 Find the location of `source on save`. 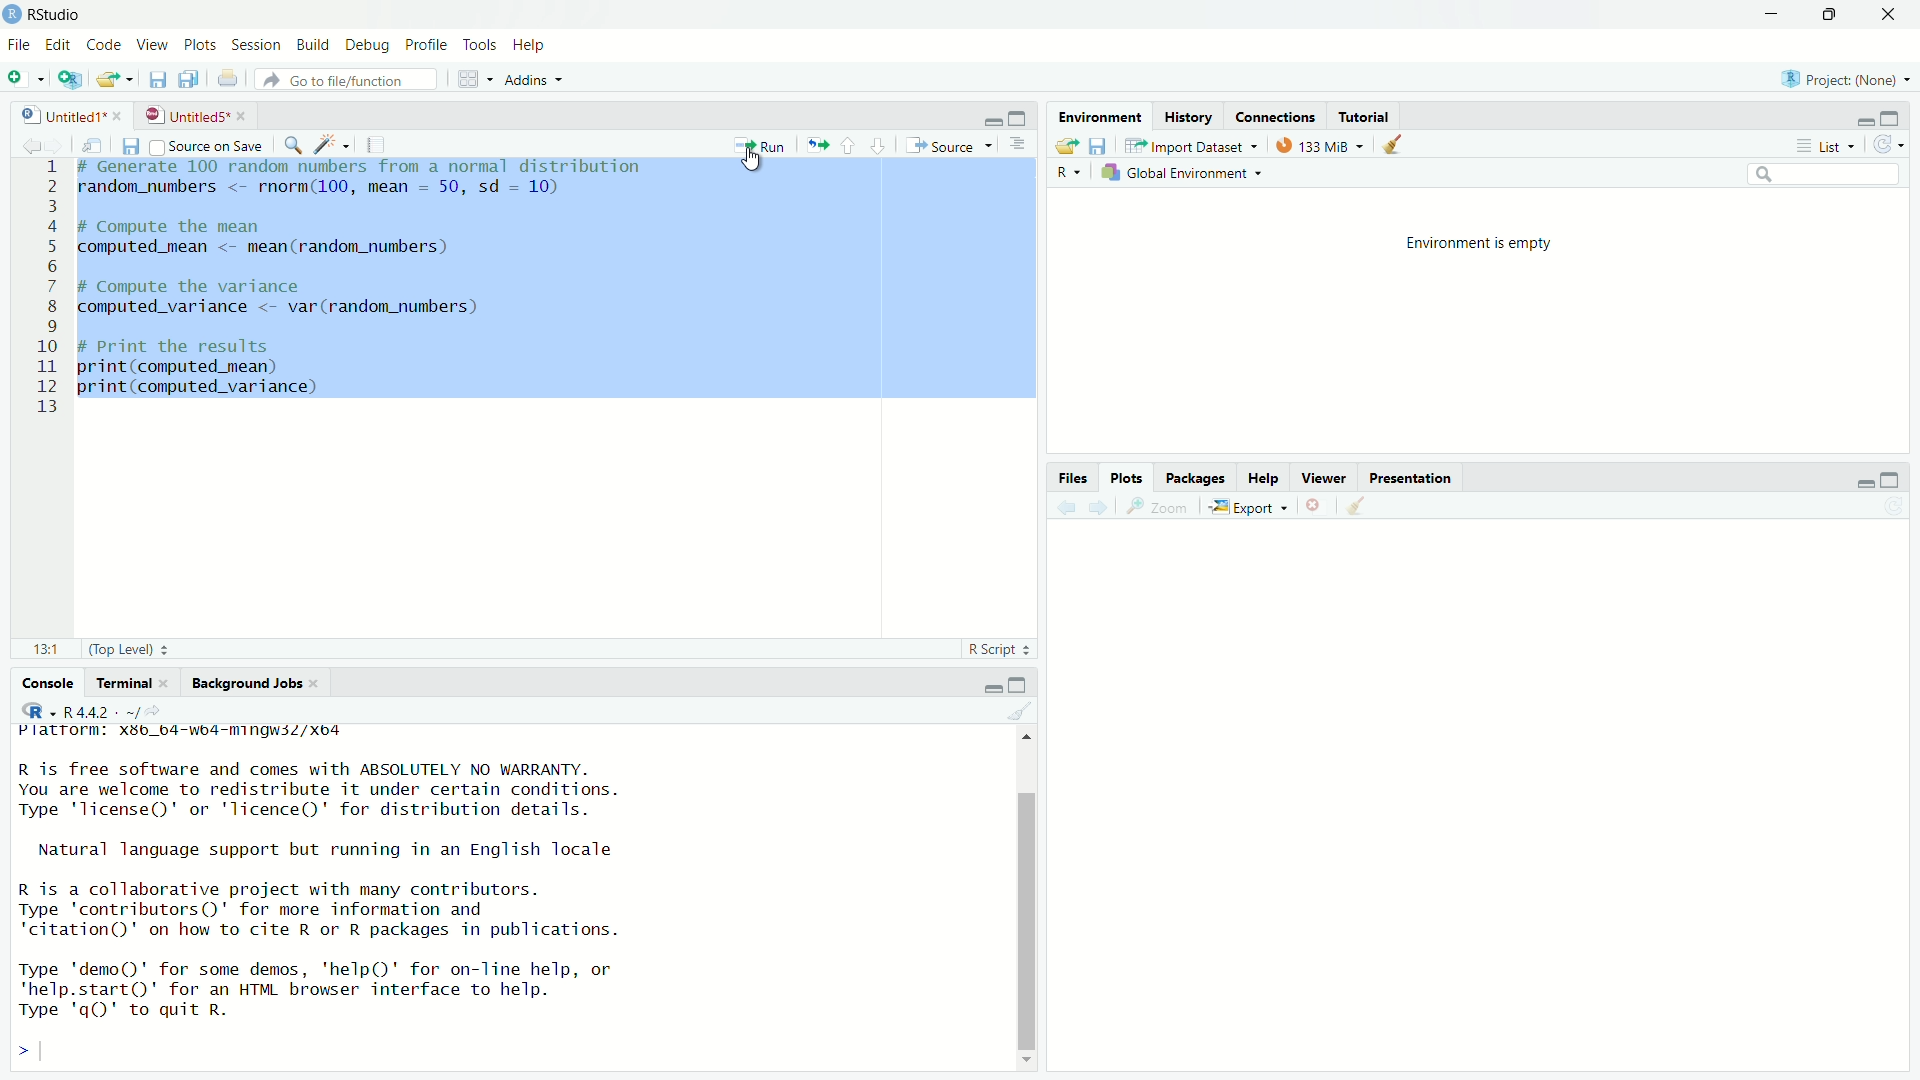

source on save is located at coordinates (209, 145).